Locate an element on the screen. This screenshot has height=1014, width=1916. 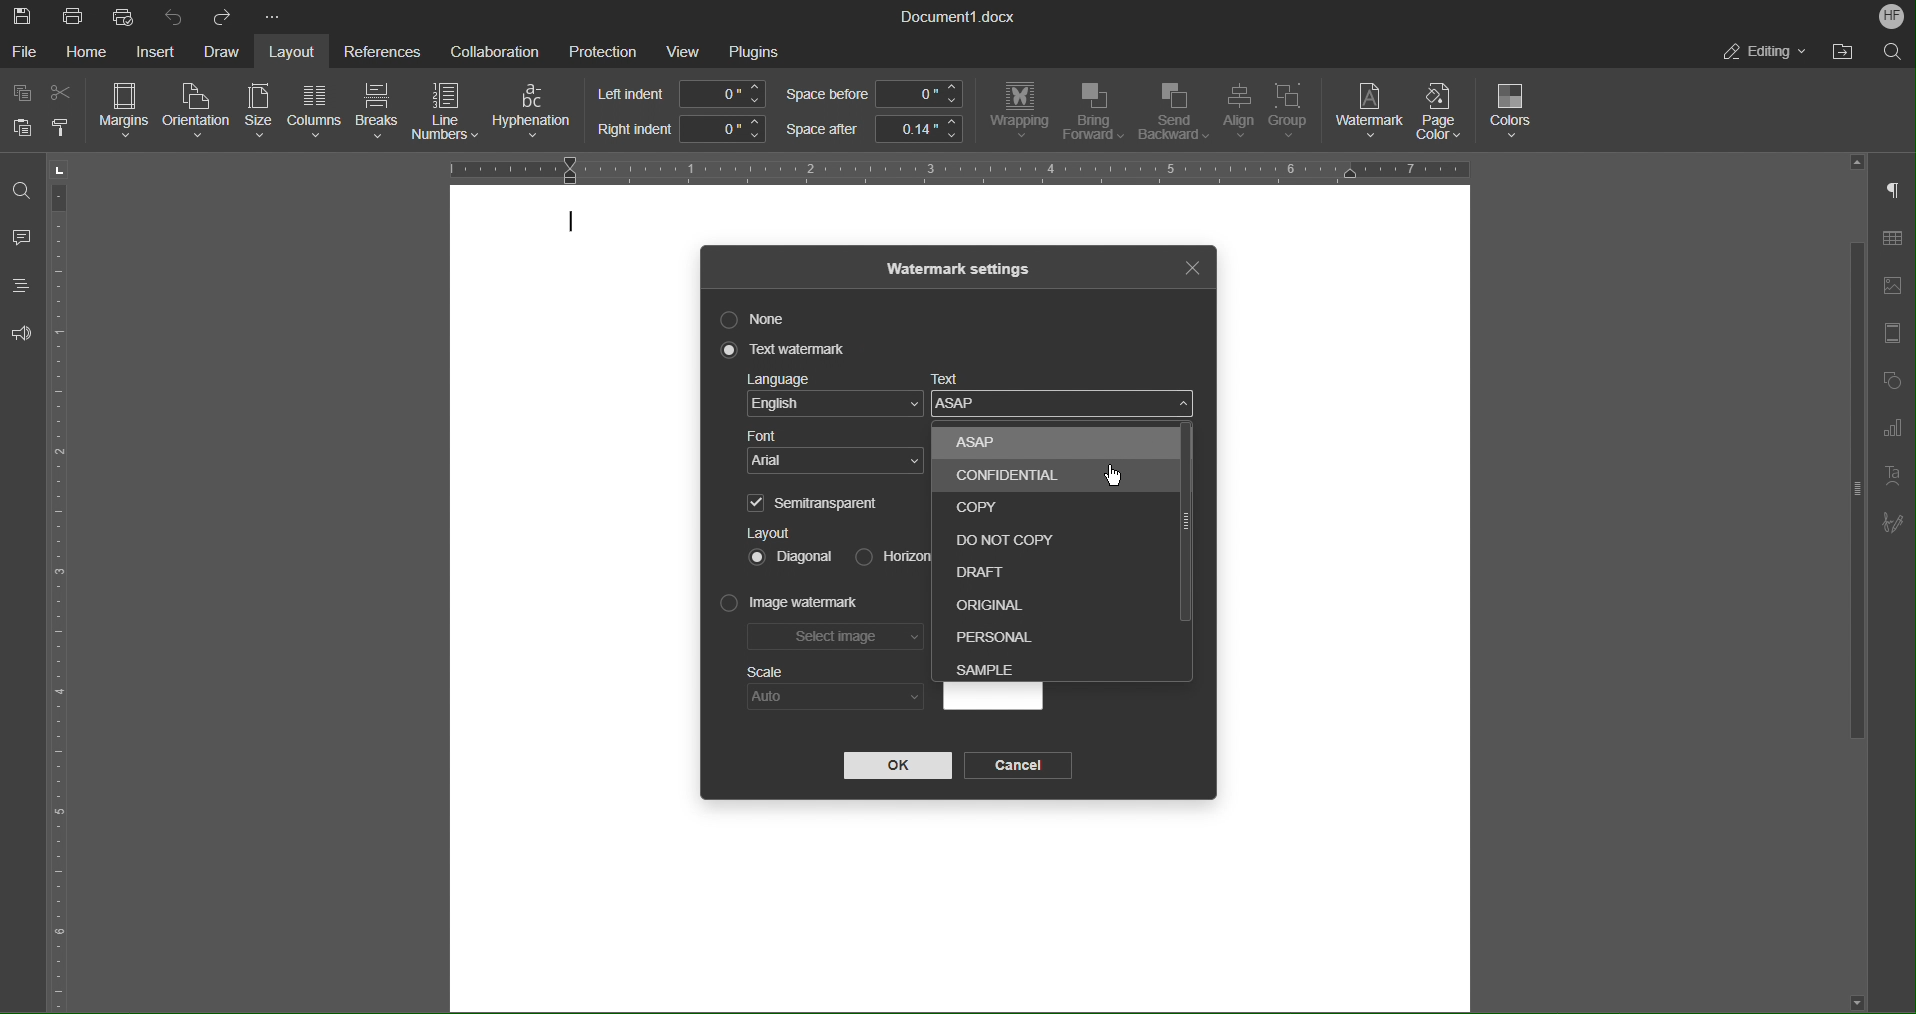
Original is located at coordinates (990, 600).